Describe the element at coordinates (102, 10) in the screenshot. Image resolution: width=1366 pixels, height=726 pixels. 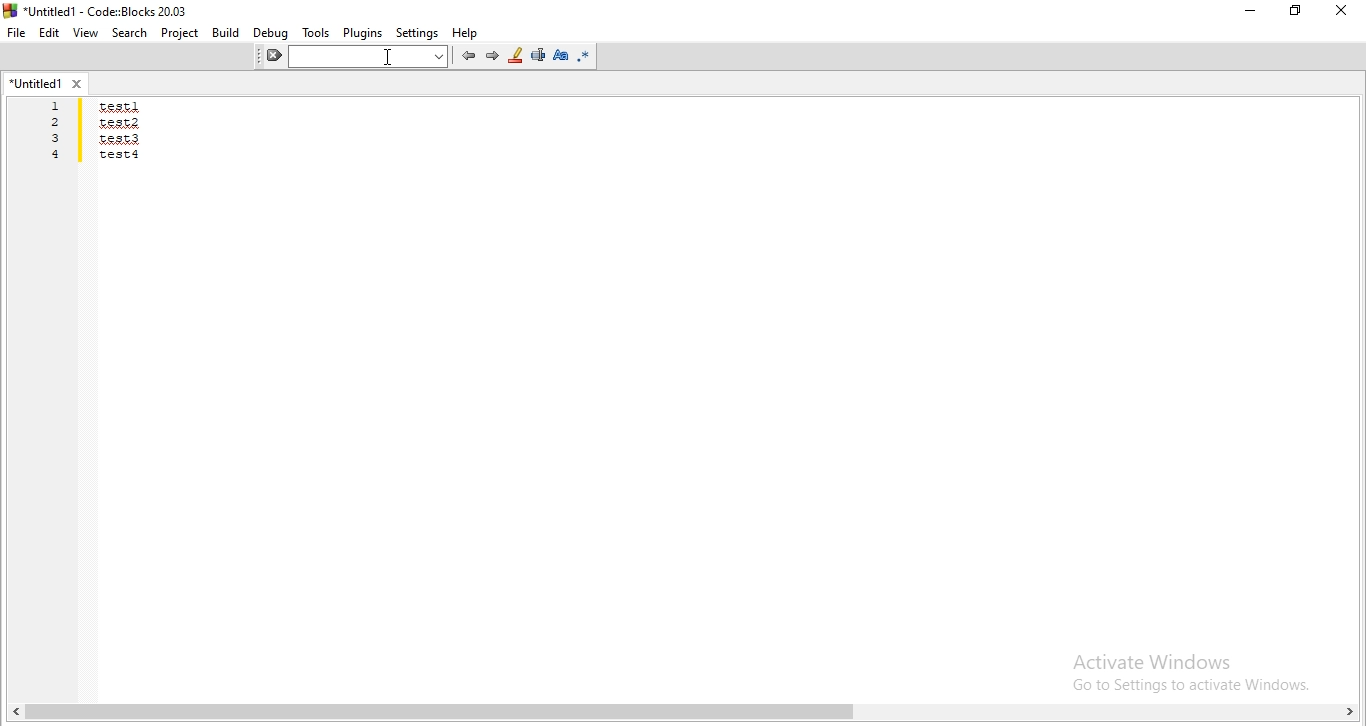
I see `logo` at that location.